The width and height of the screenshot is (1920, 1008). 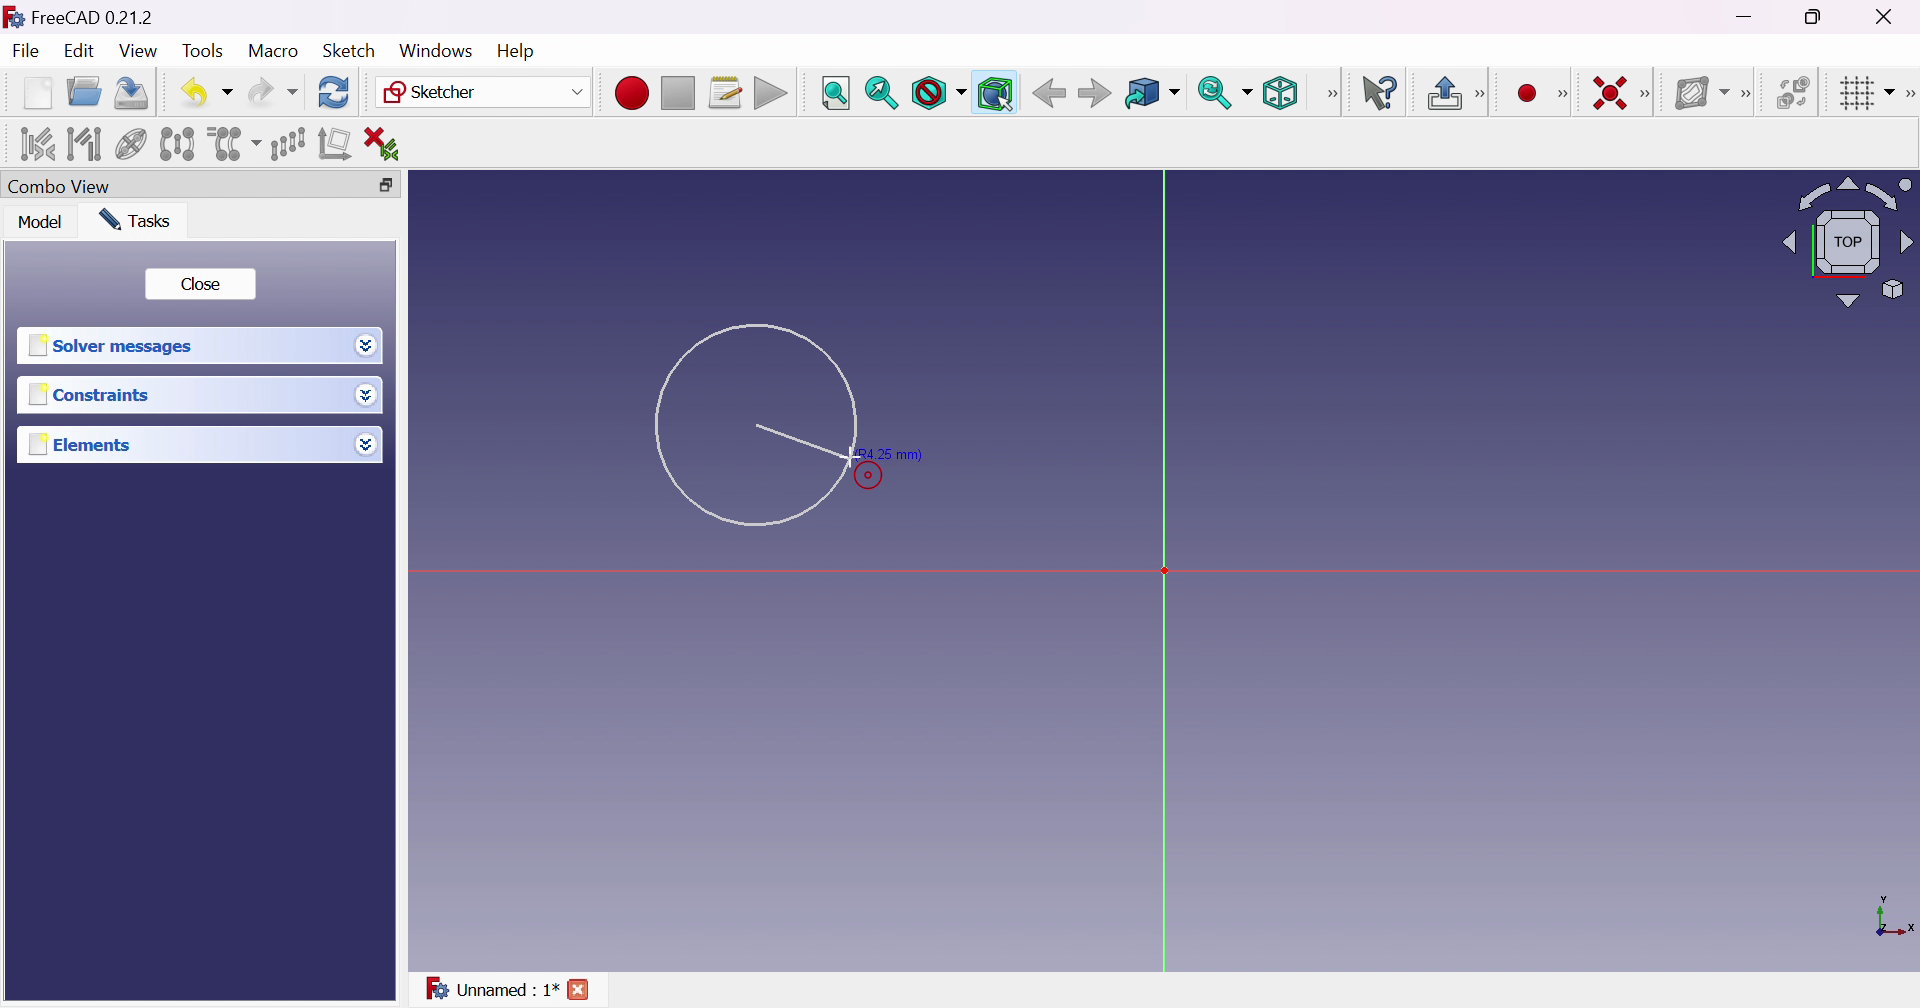 I want to click on What's this?, so click(x=1382, y=93).